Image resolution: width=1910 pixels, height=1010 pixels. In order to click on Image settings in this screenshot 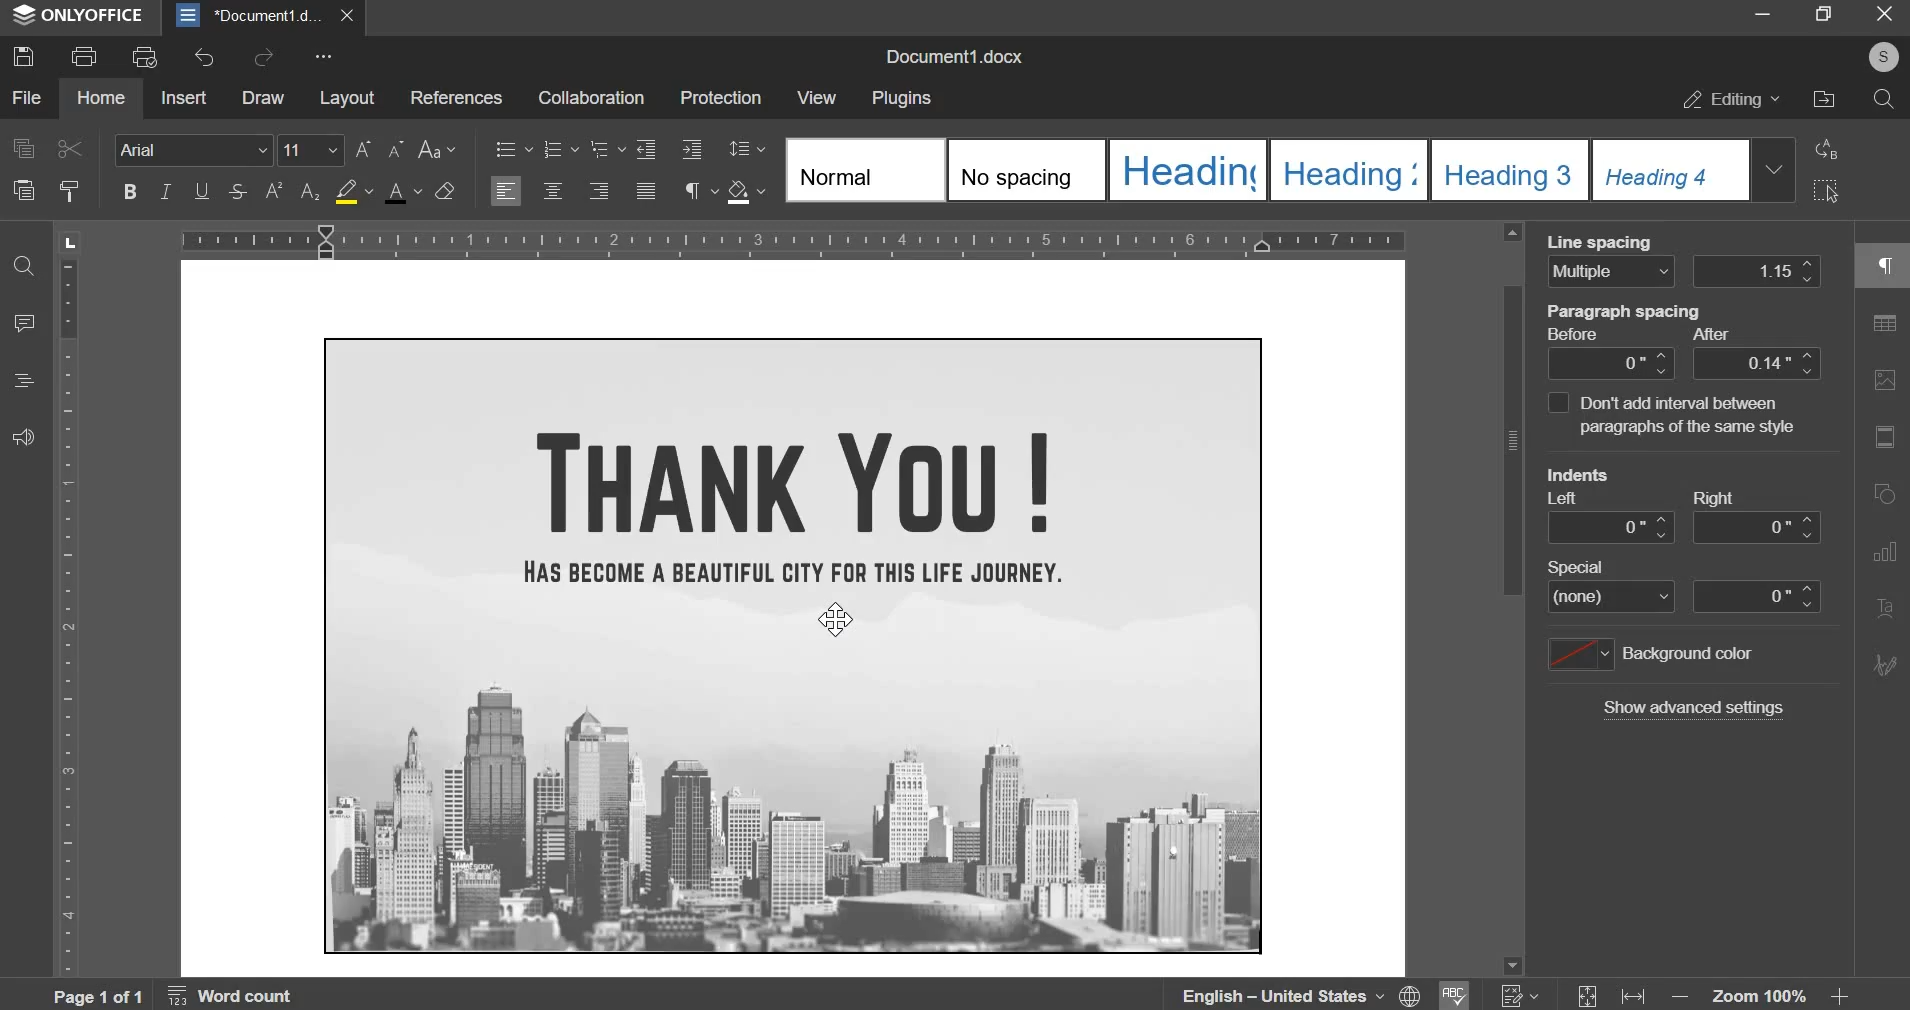, I will do `click(1887, 379)`.